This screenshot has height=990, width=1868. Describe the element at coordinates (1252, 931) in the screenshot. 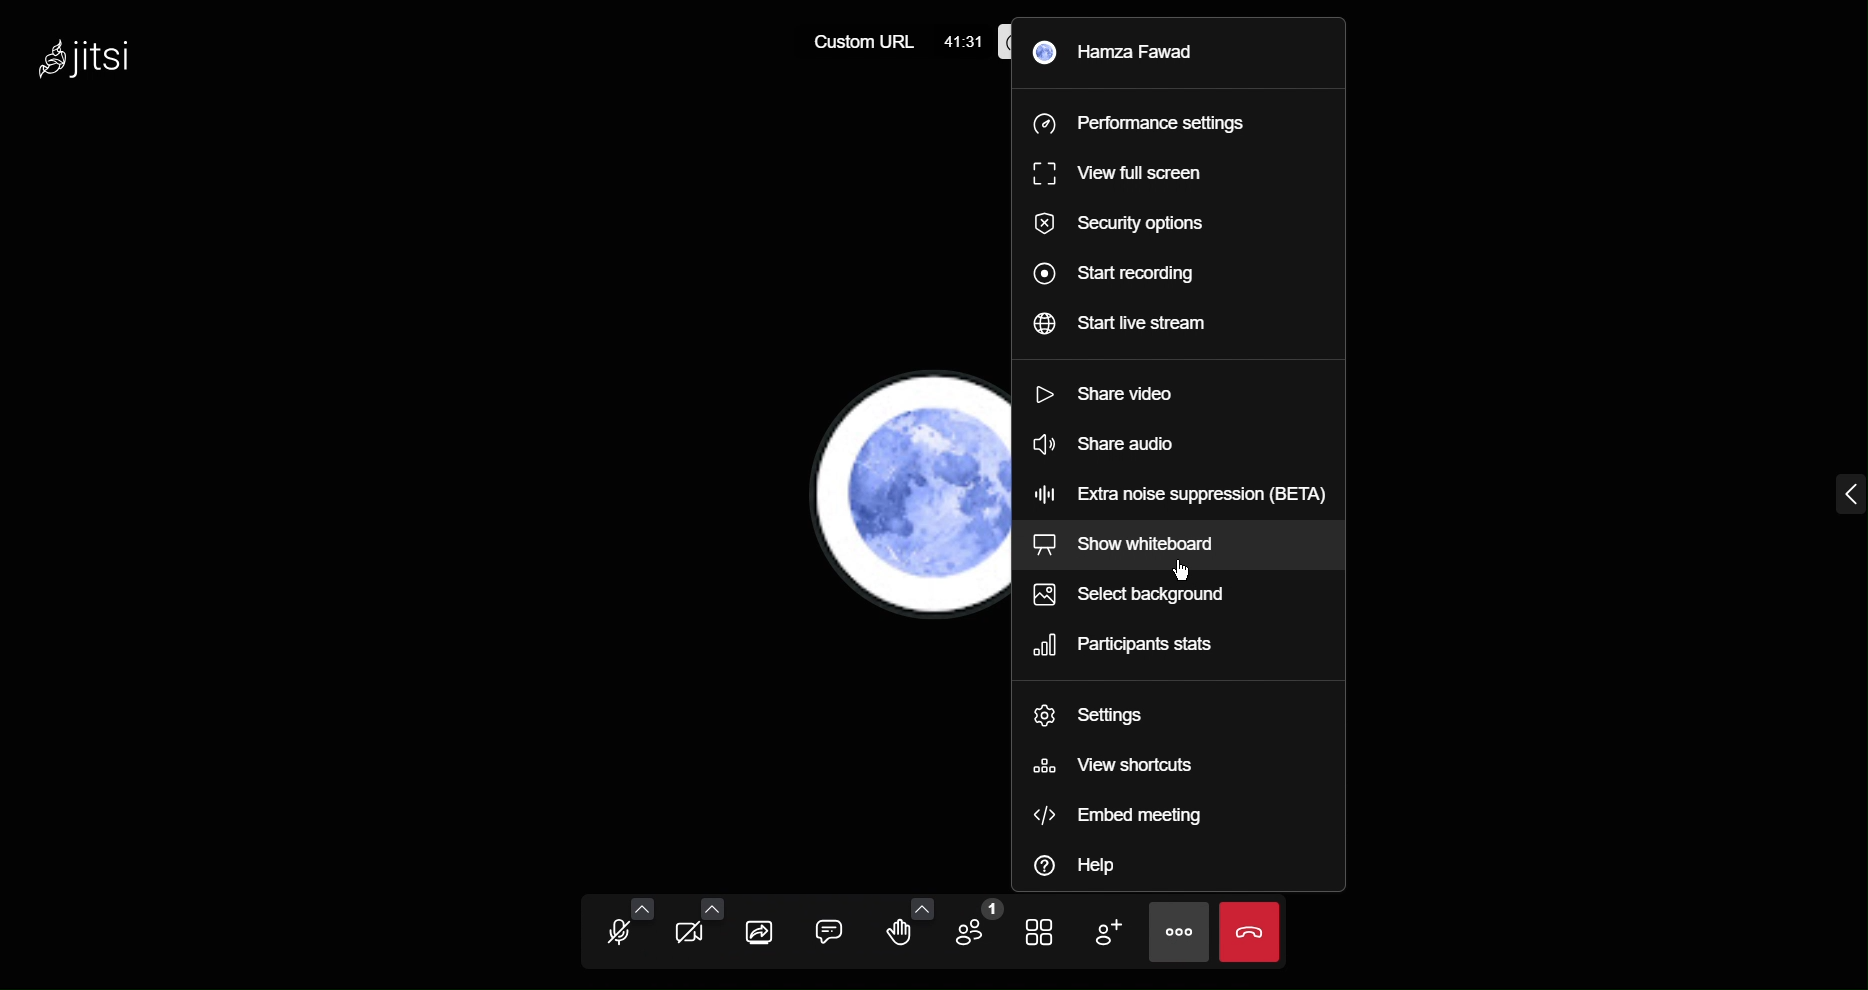

I see `Close video` at that location.